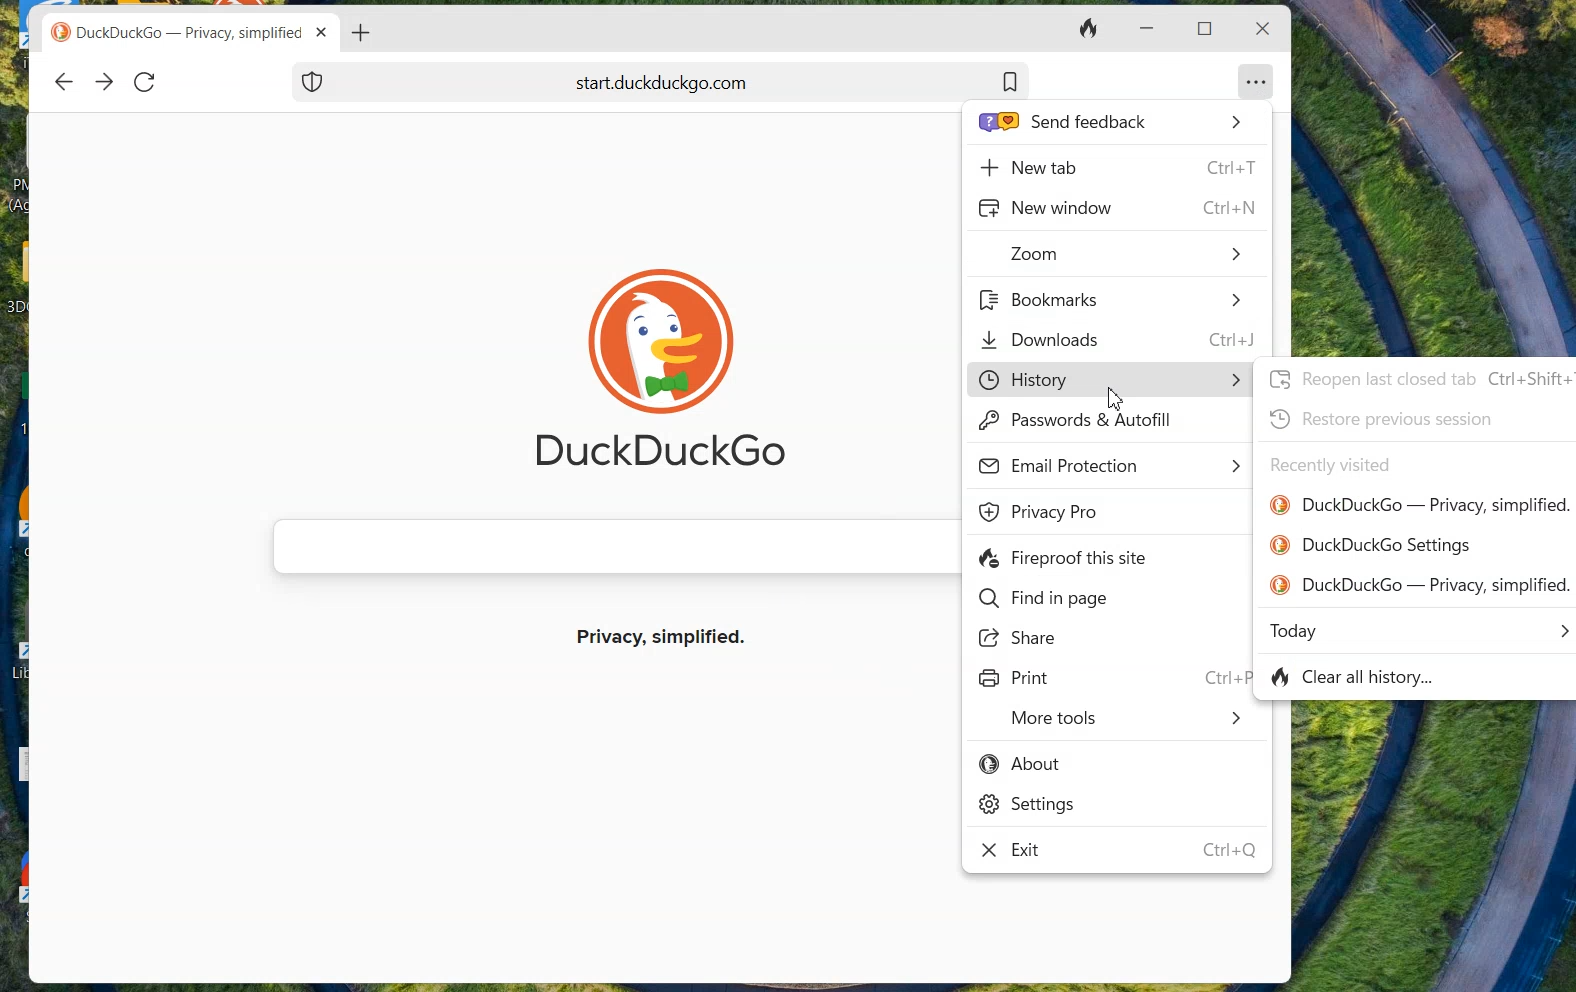  I want to click on Bookmarks, so click(1110, 300).